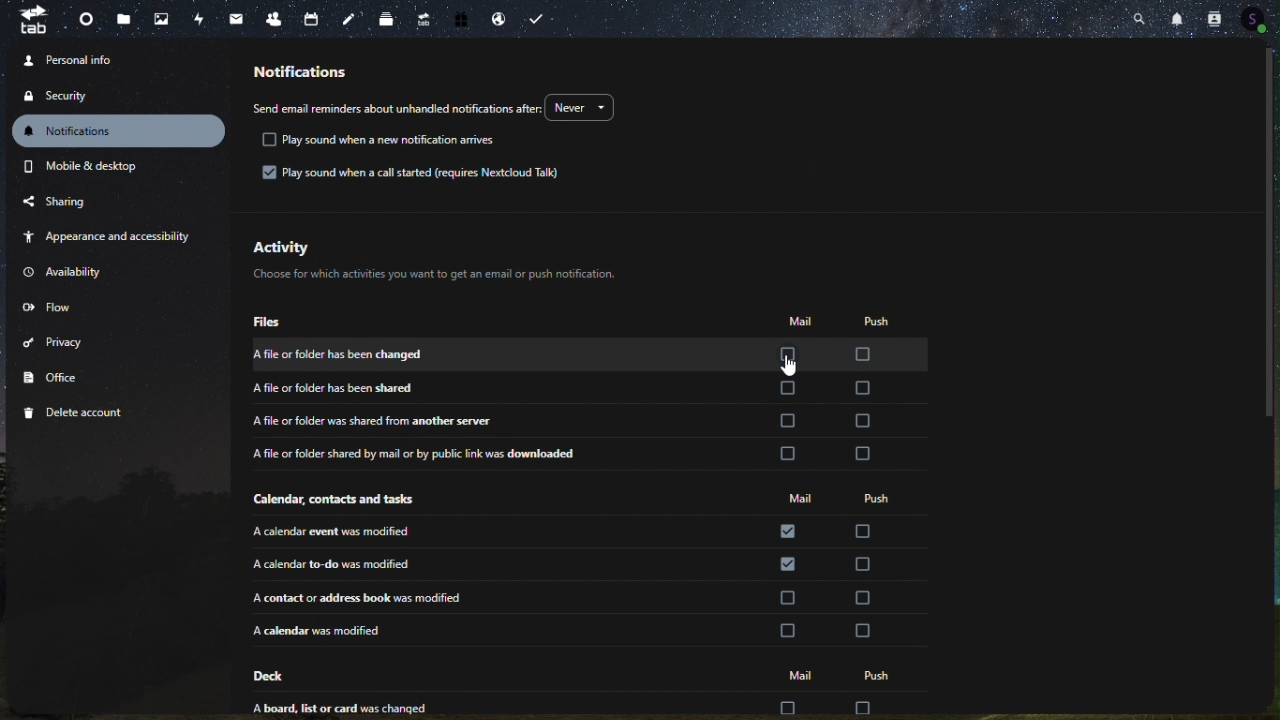  I want to click on photo, so click(161, 18).